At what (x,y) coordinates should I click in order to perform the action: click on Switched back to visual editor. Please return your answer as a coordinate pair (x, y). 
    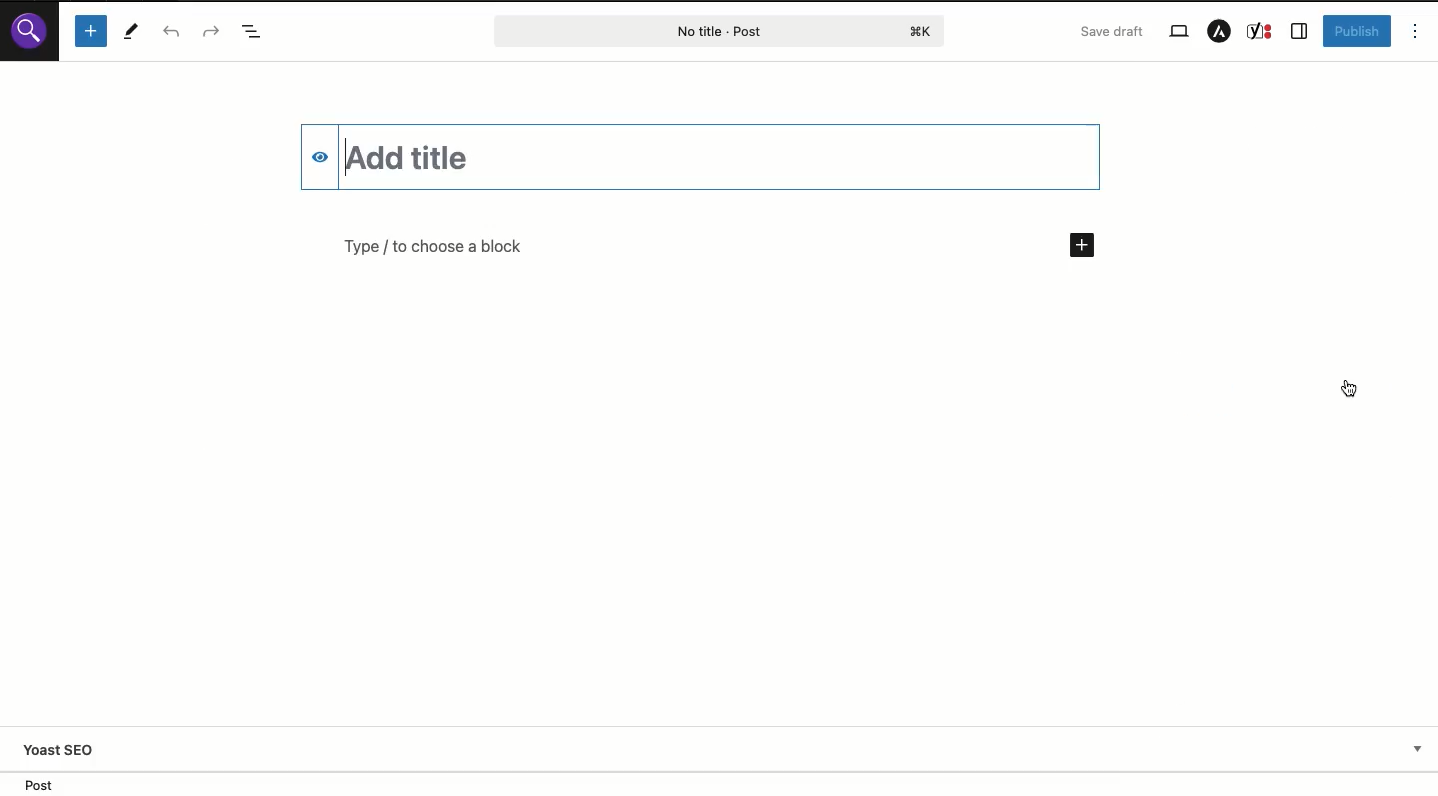
    Looking at the image, I should click on (1351, 388).